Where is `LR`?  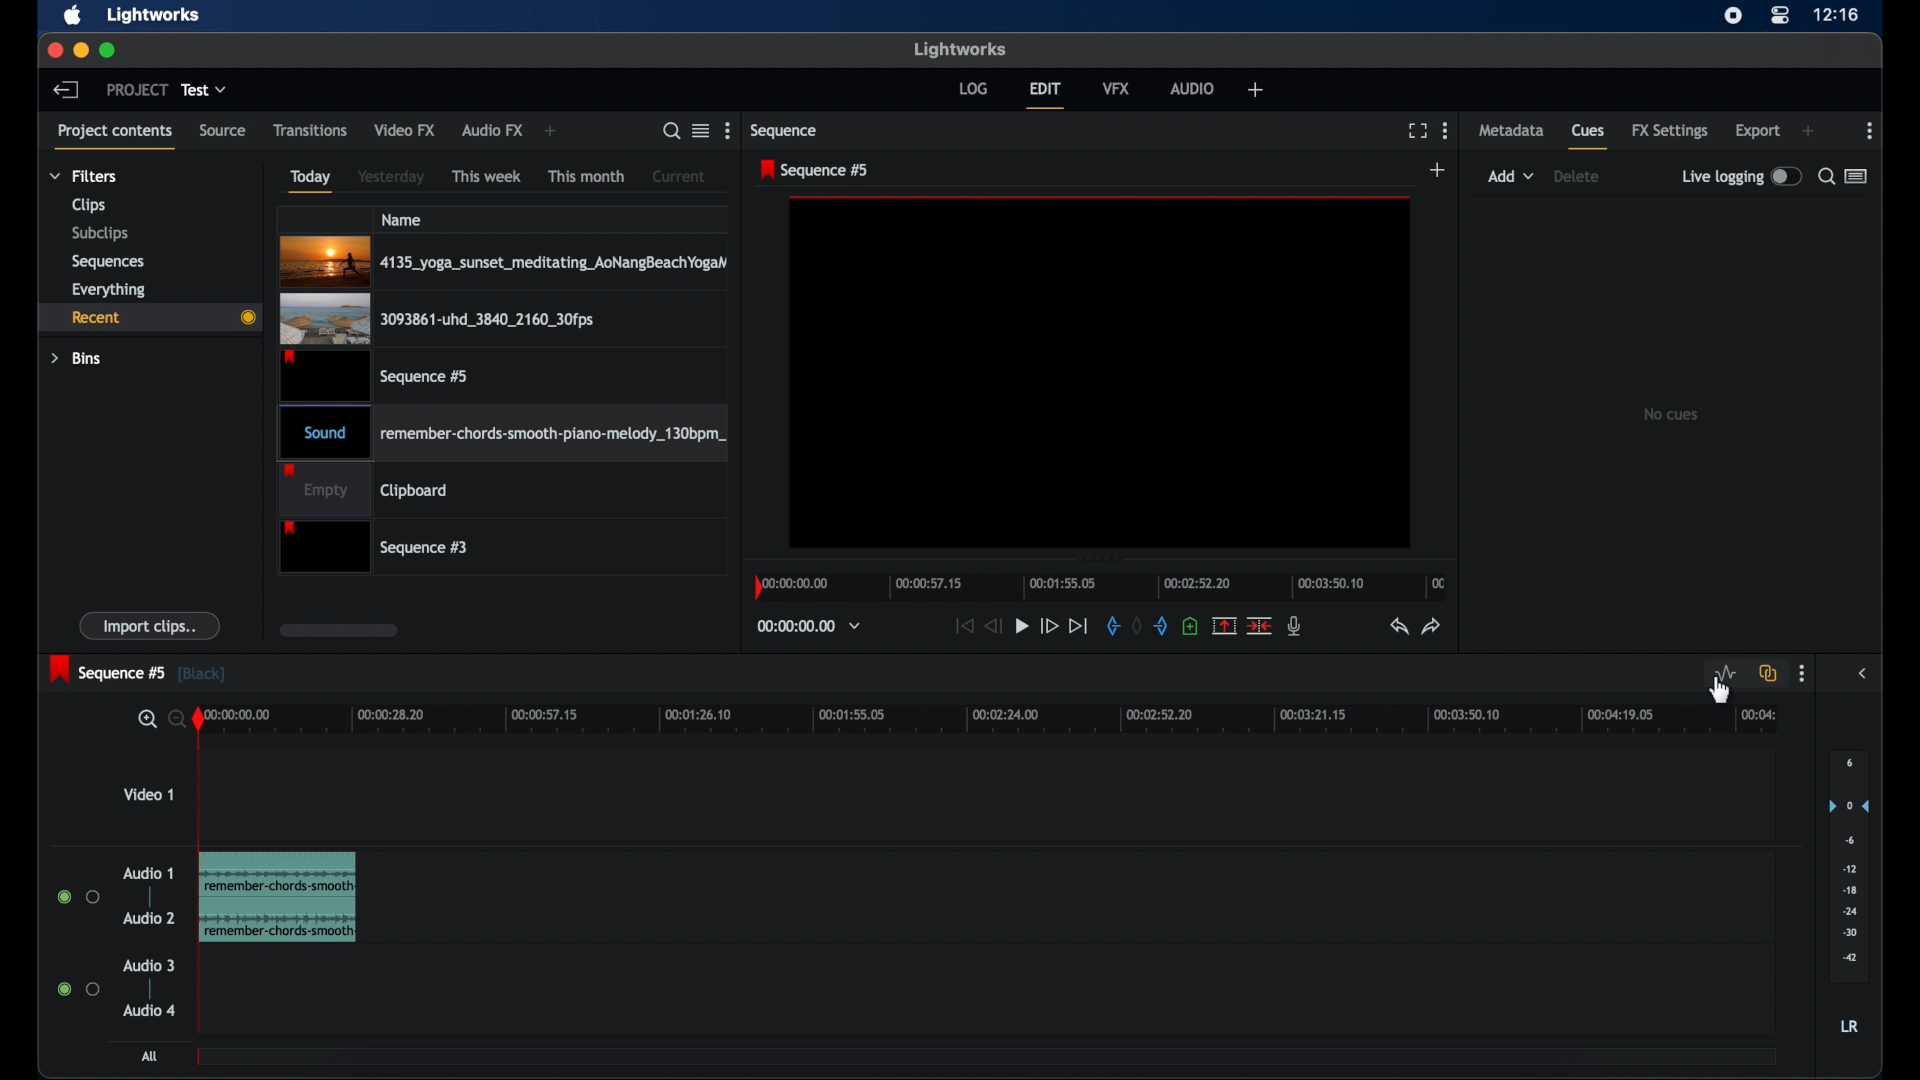 LR is located at coordinates (1849, 1026).